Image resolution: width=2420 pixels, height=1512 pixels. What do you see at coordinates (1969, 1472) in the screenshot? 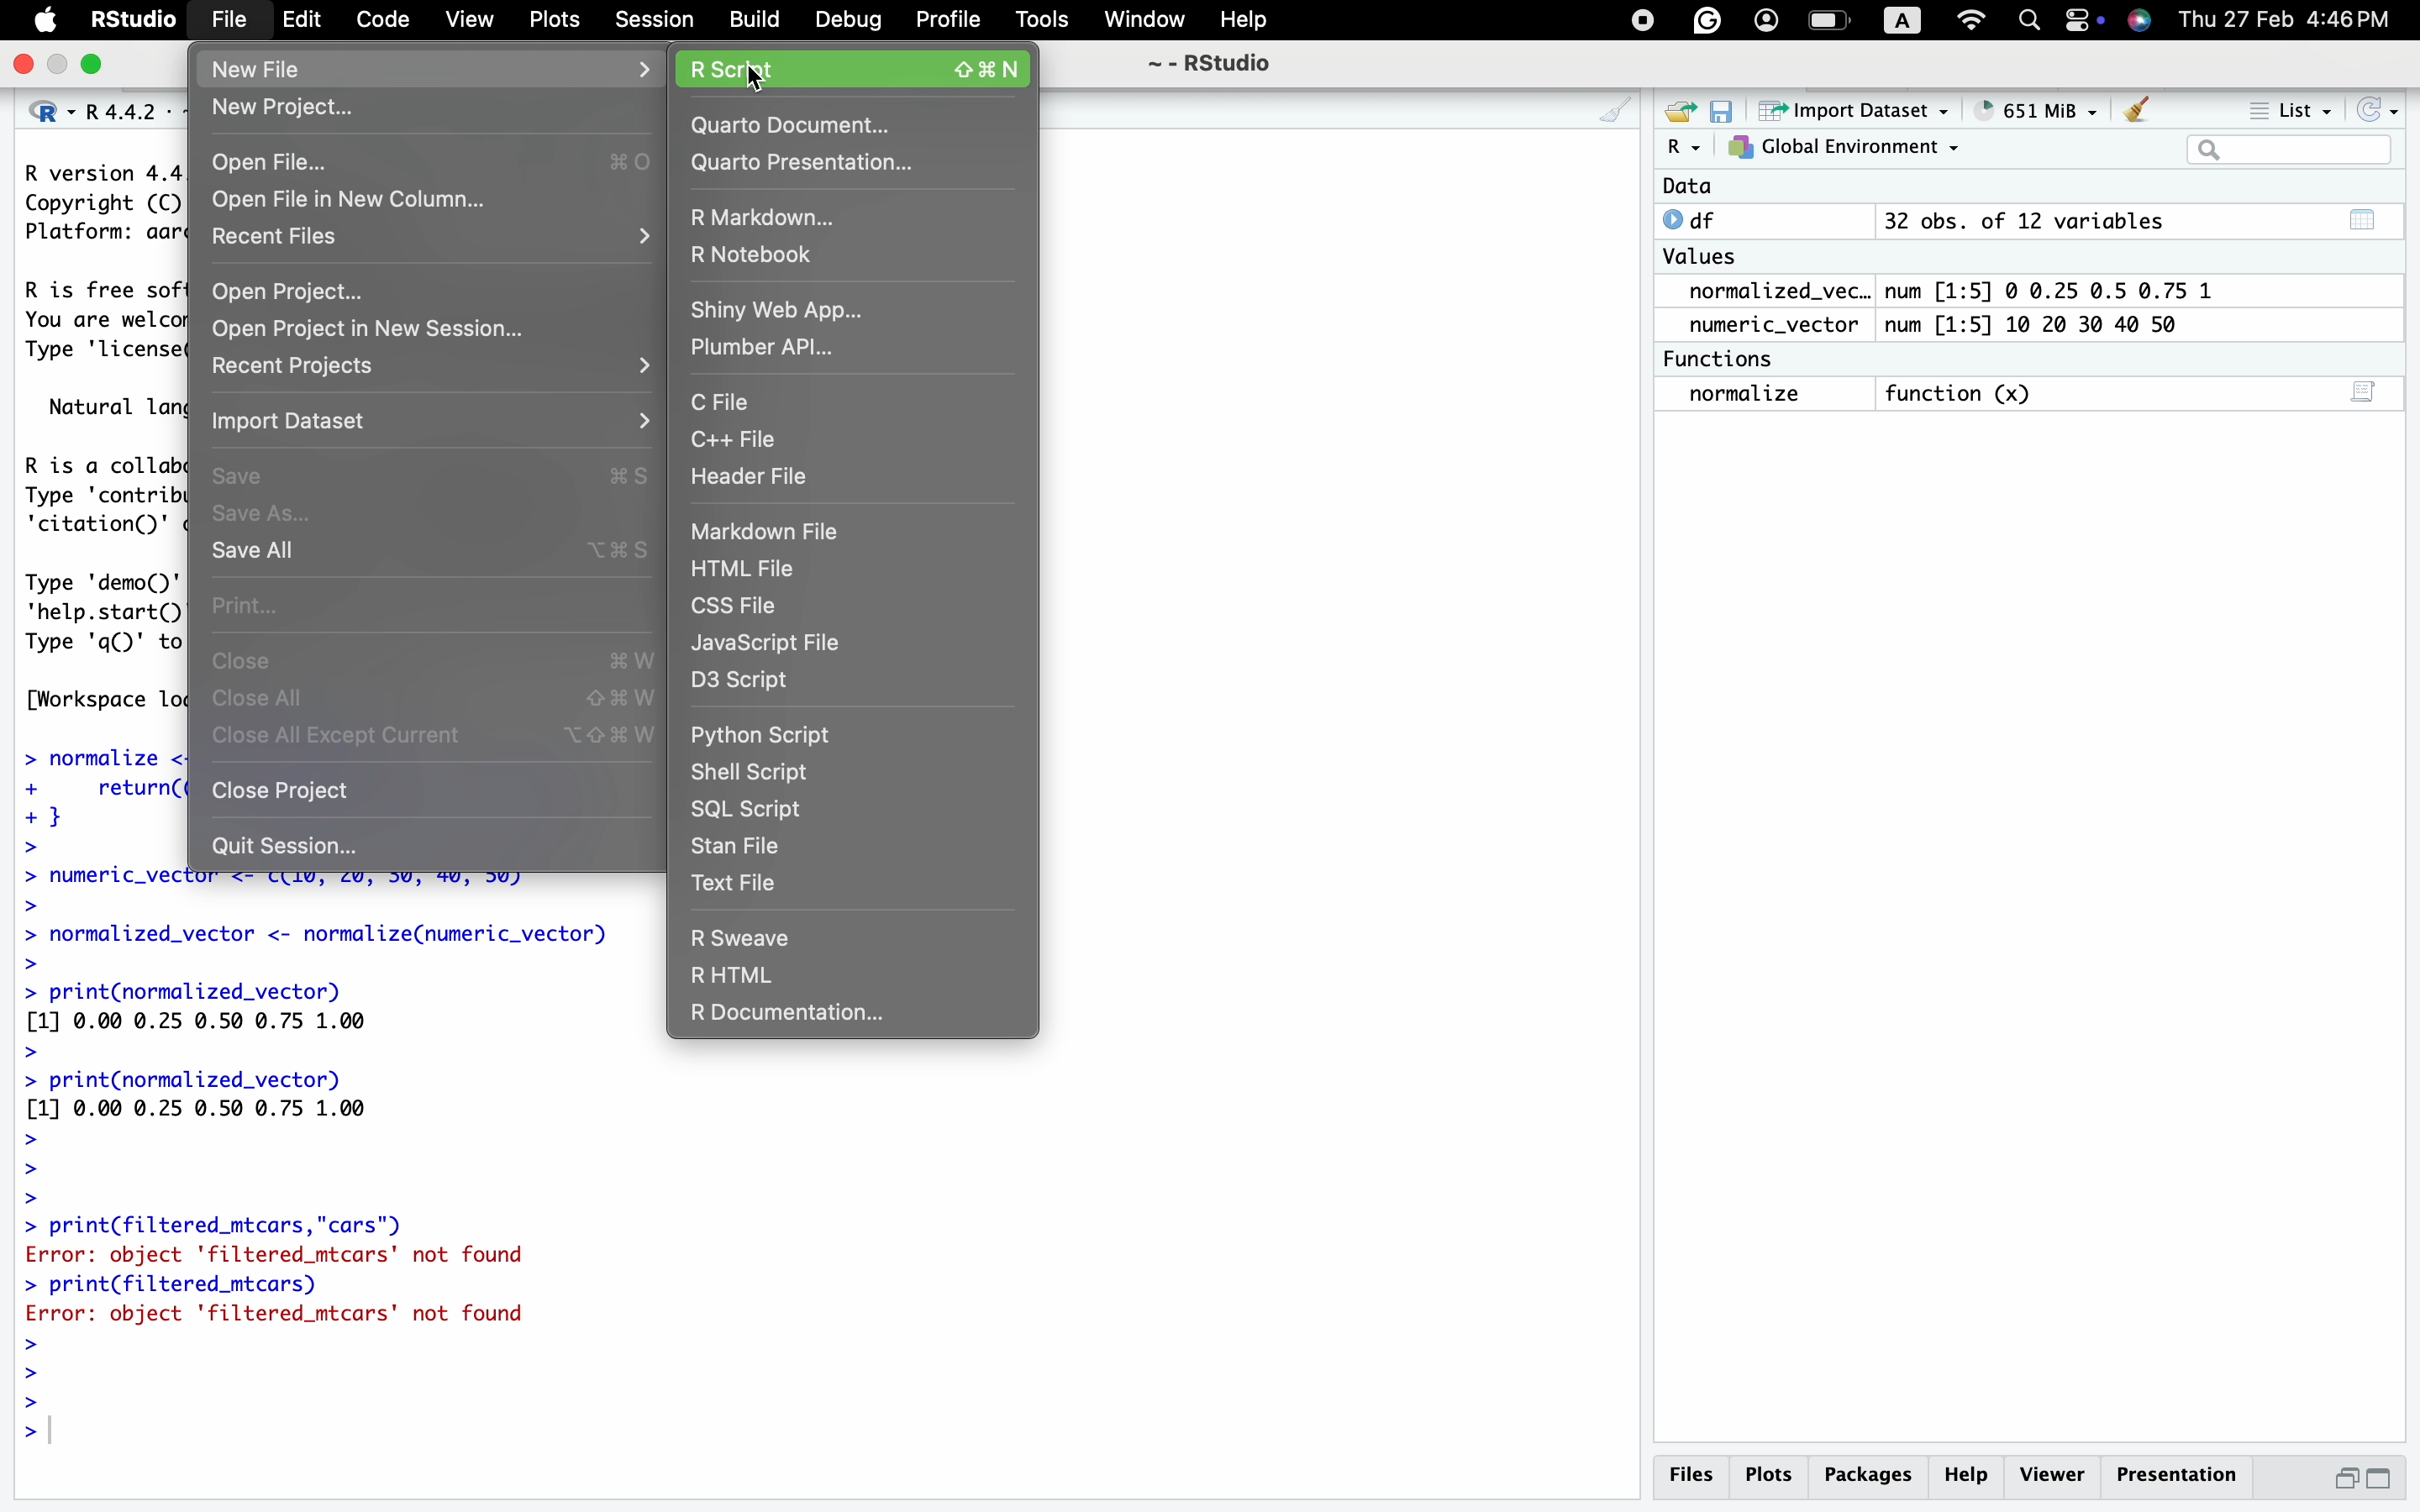
I see `Help` at bounding box center [1969, 1472].